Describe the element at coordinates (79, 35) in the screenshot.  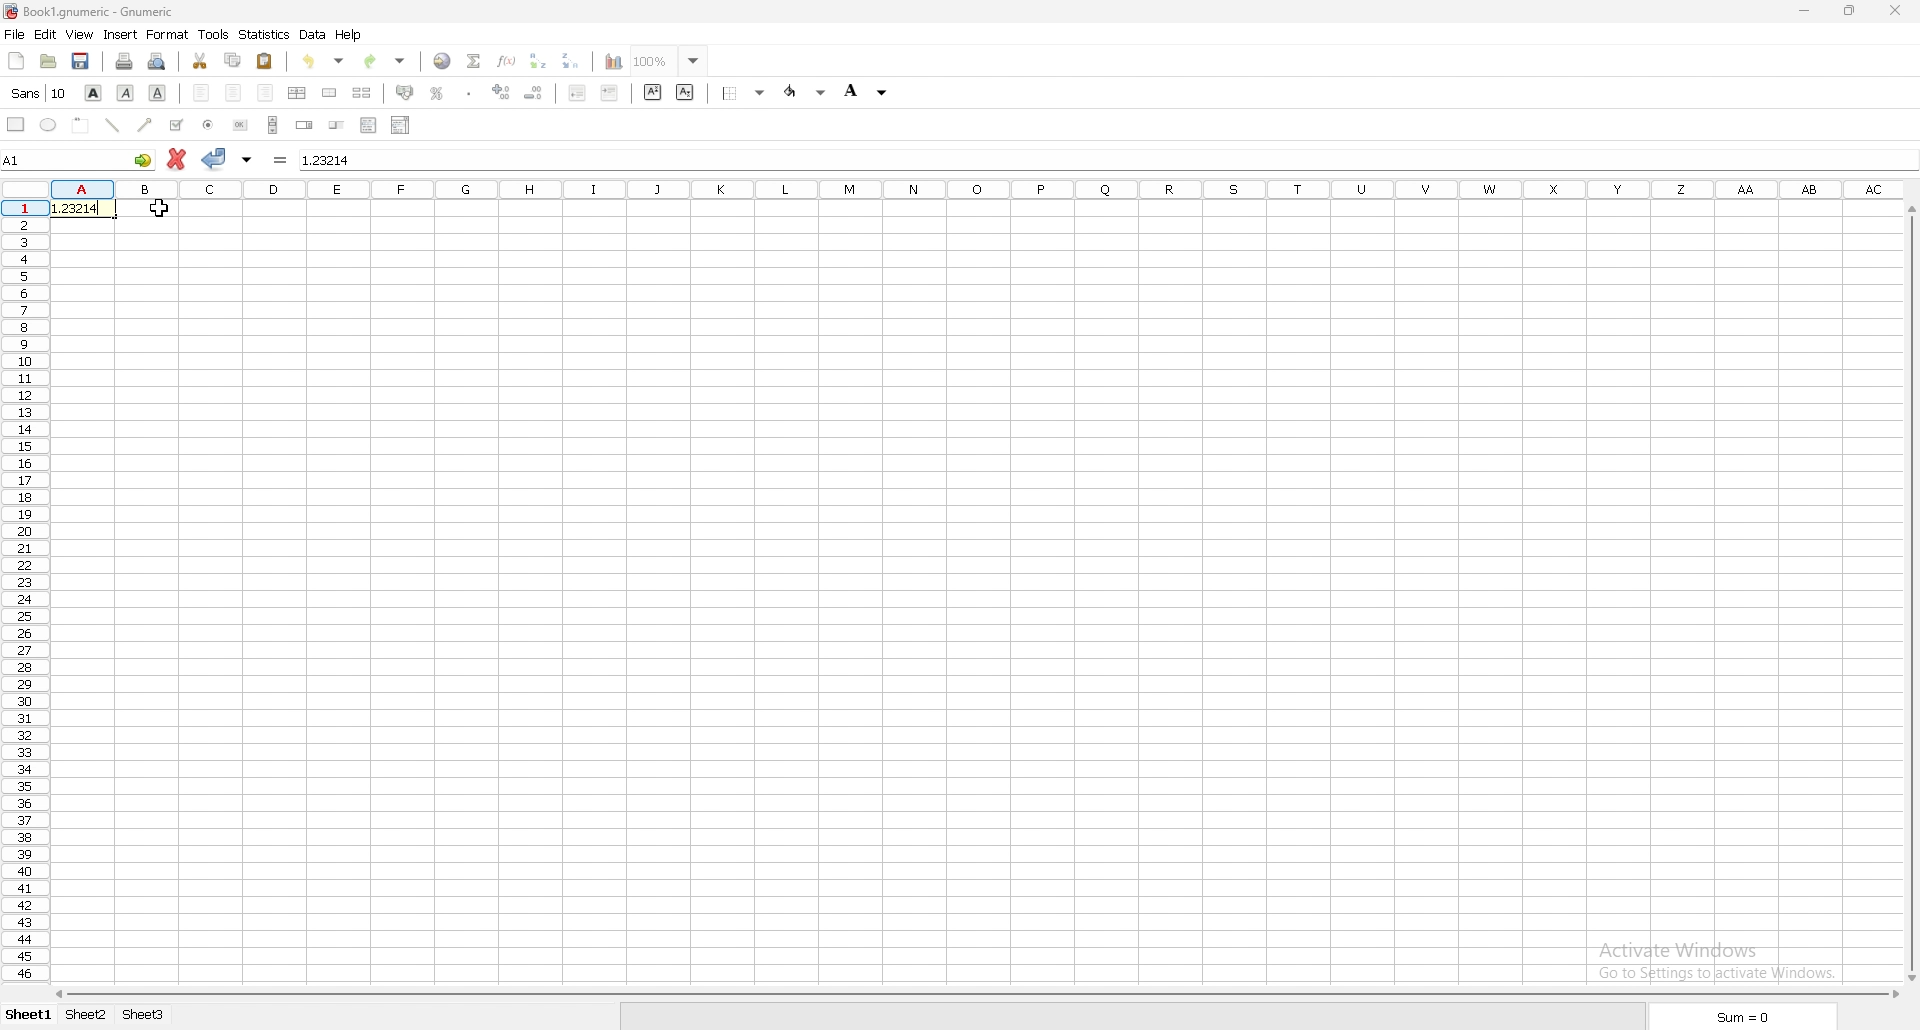
I see `view` at that location.